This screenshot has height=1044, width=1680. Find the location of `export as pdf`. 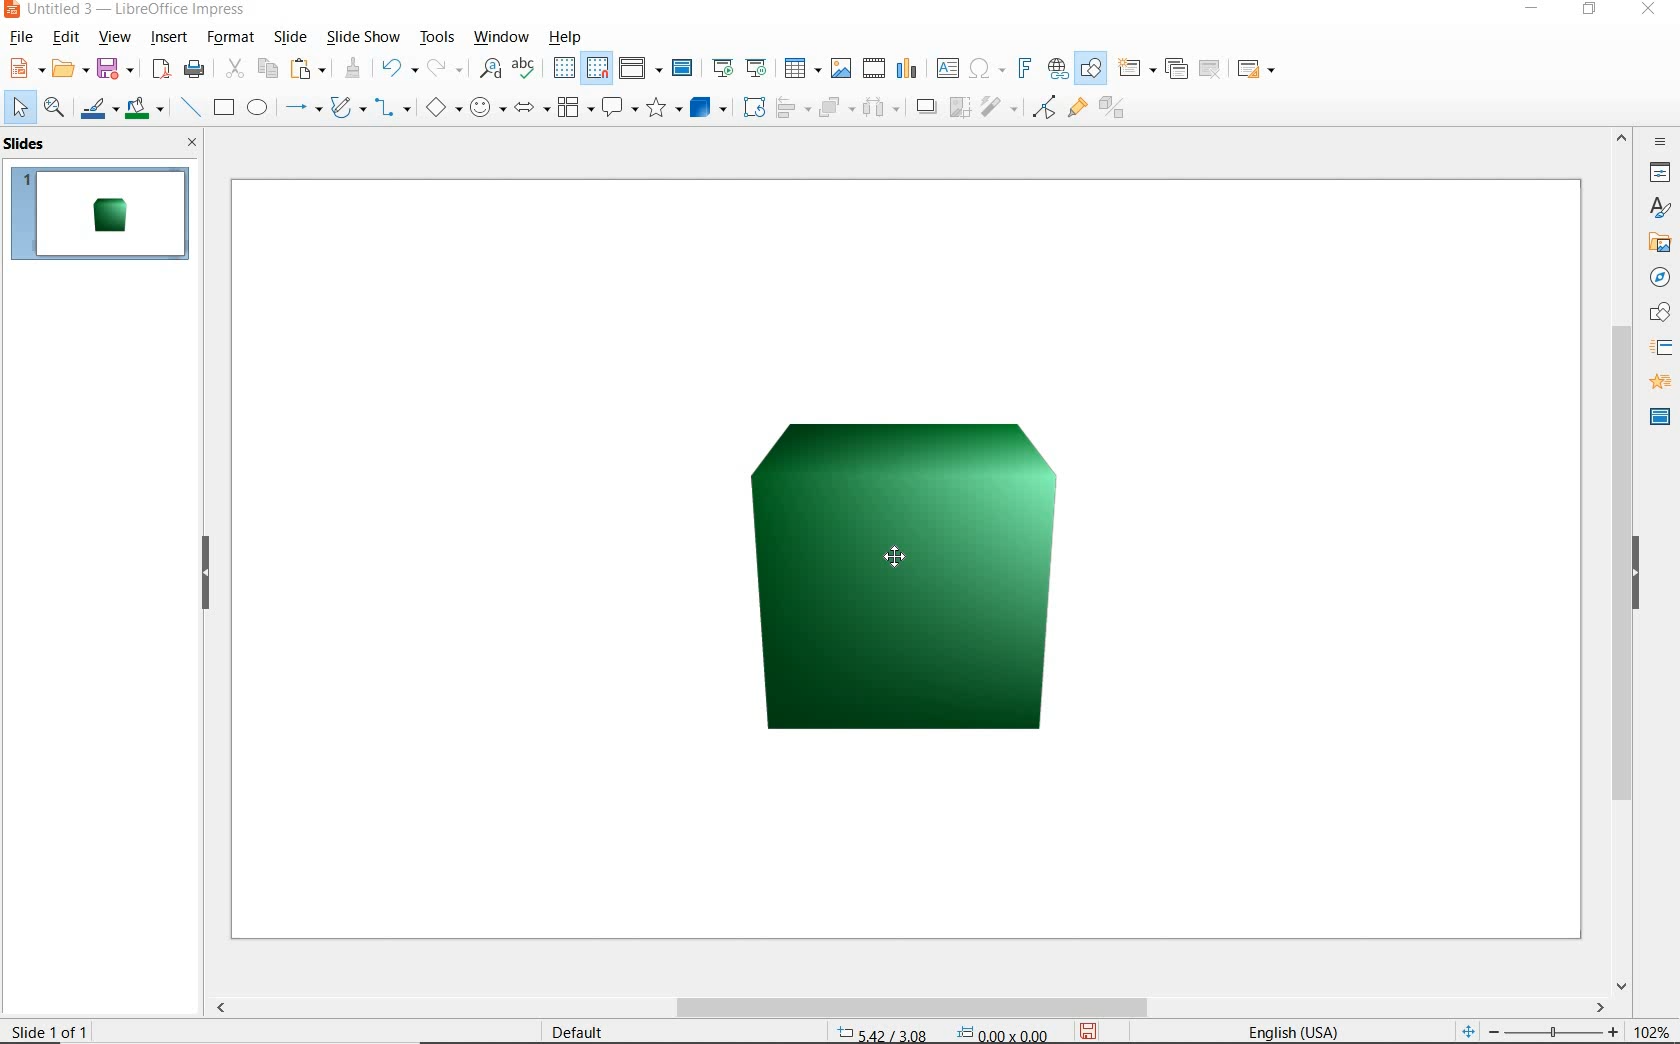

export as pdf is located at coordinates (162, 72).